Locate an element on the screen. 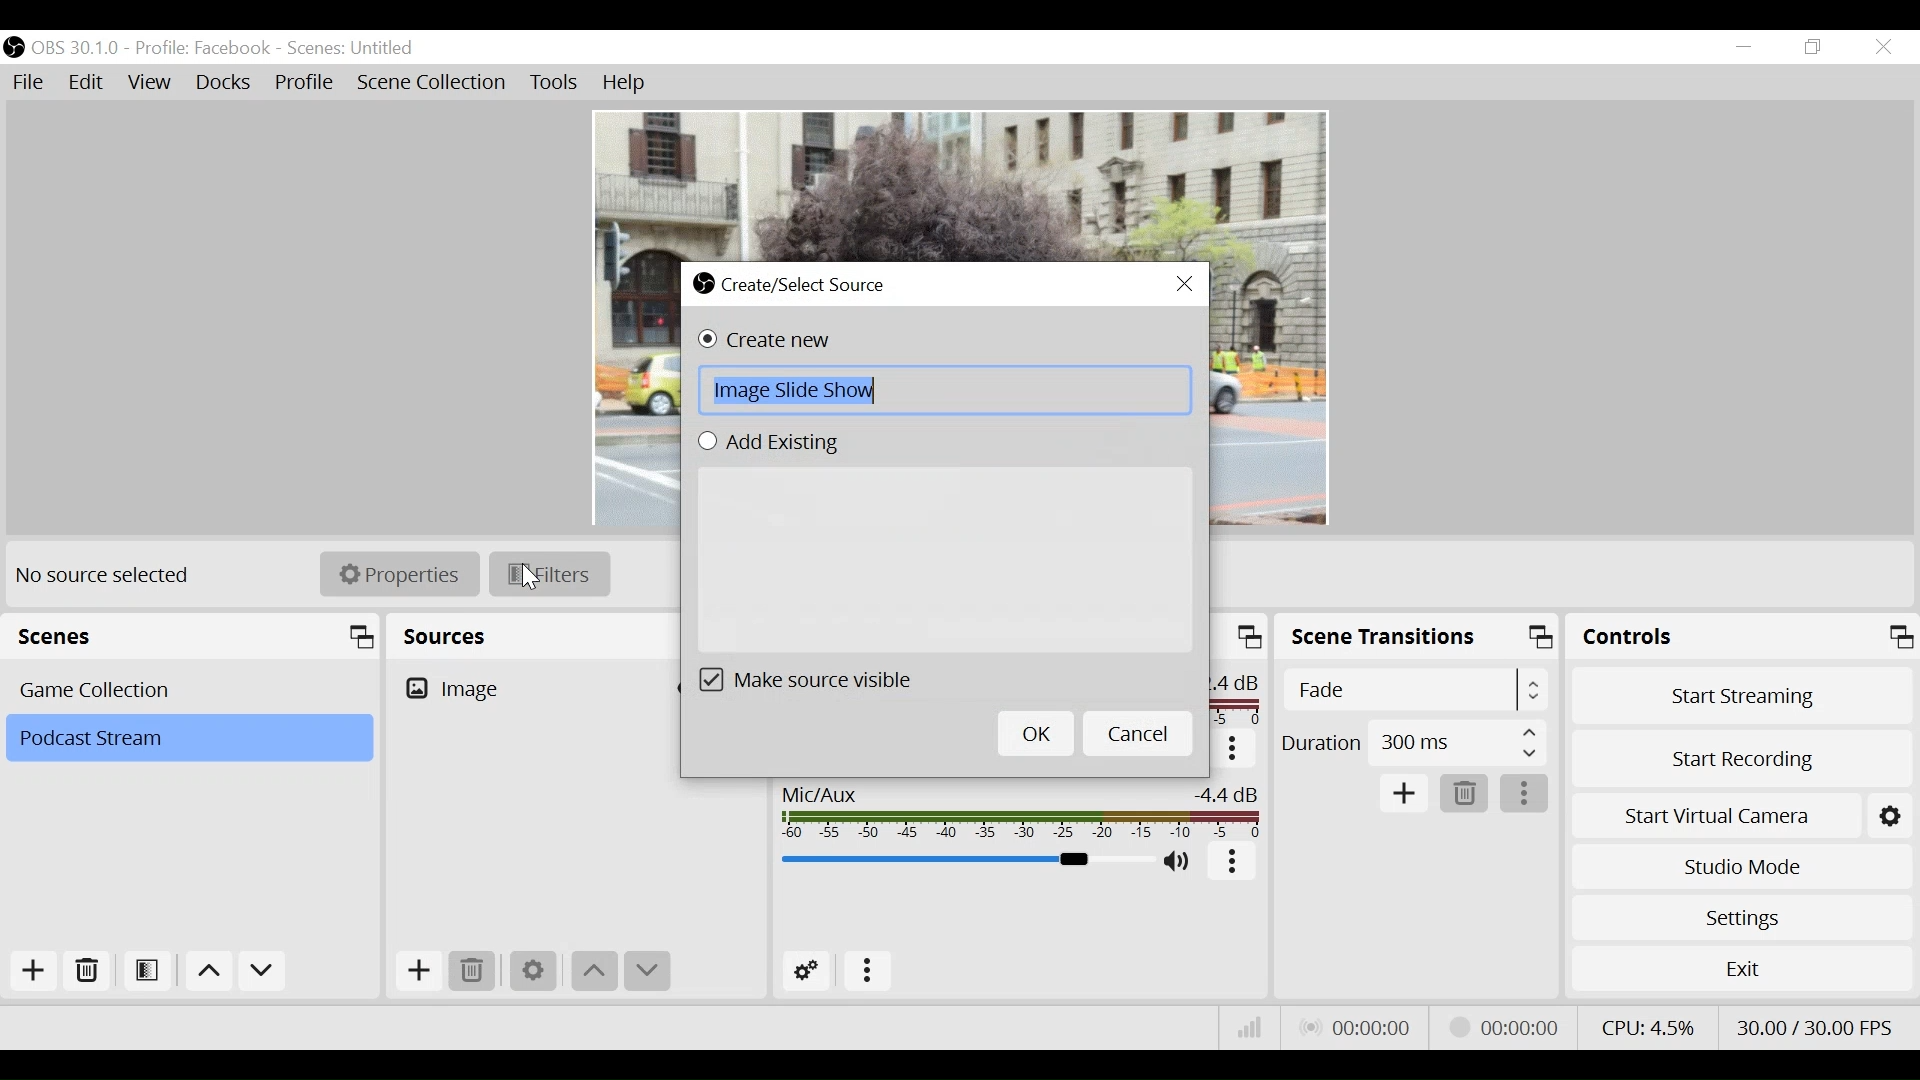  Properties is located at coordinates (403, 572).